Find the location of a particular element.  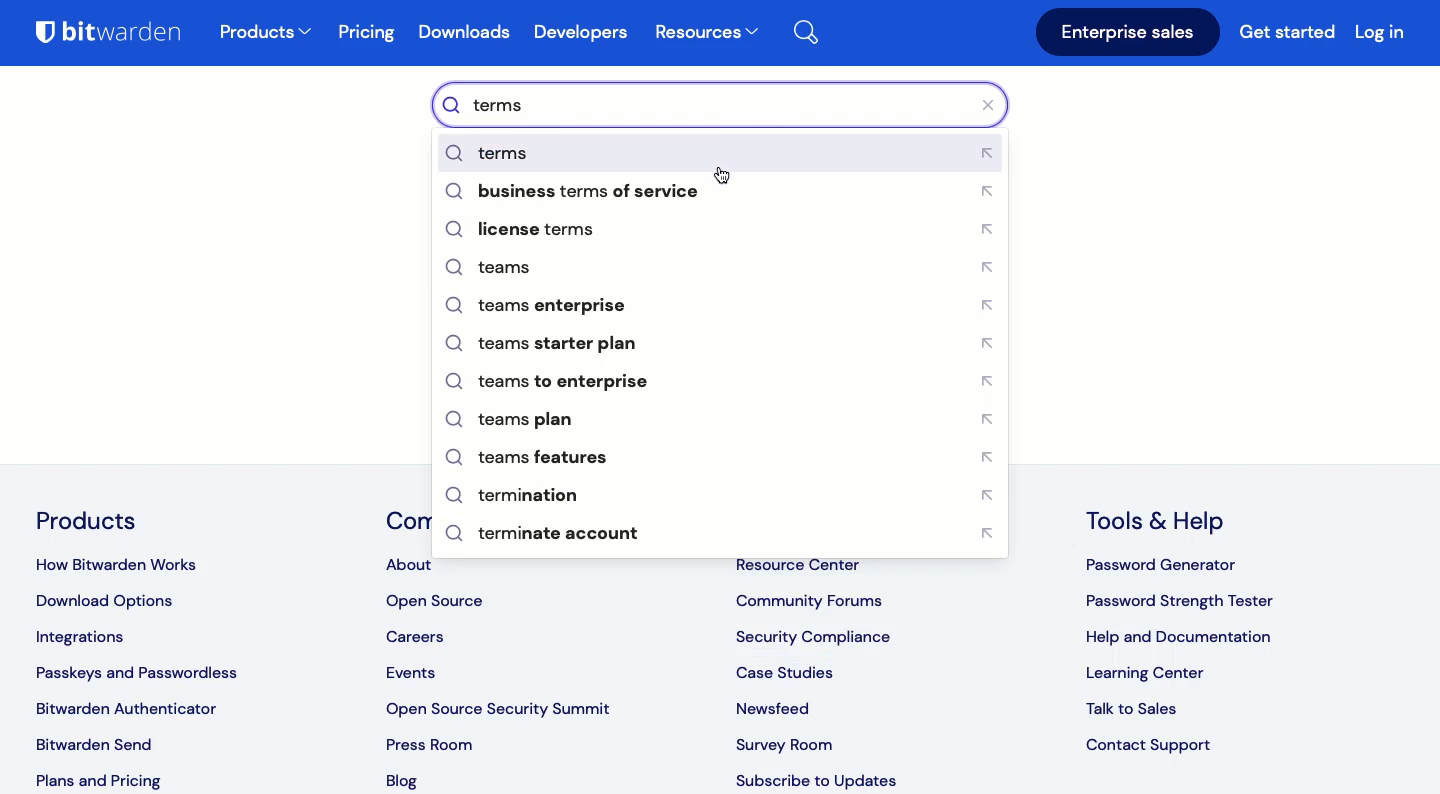

Bitwarden authenticator is located at coordinates (126, 708).